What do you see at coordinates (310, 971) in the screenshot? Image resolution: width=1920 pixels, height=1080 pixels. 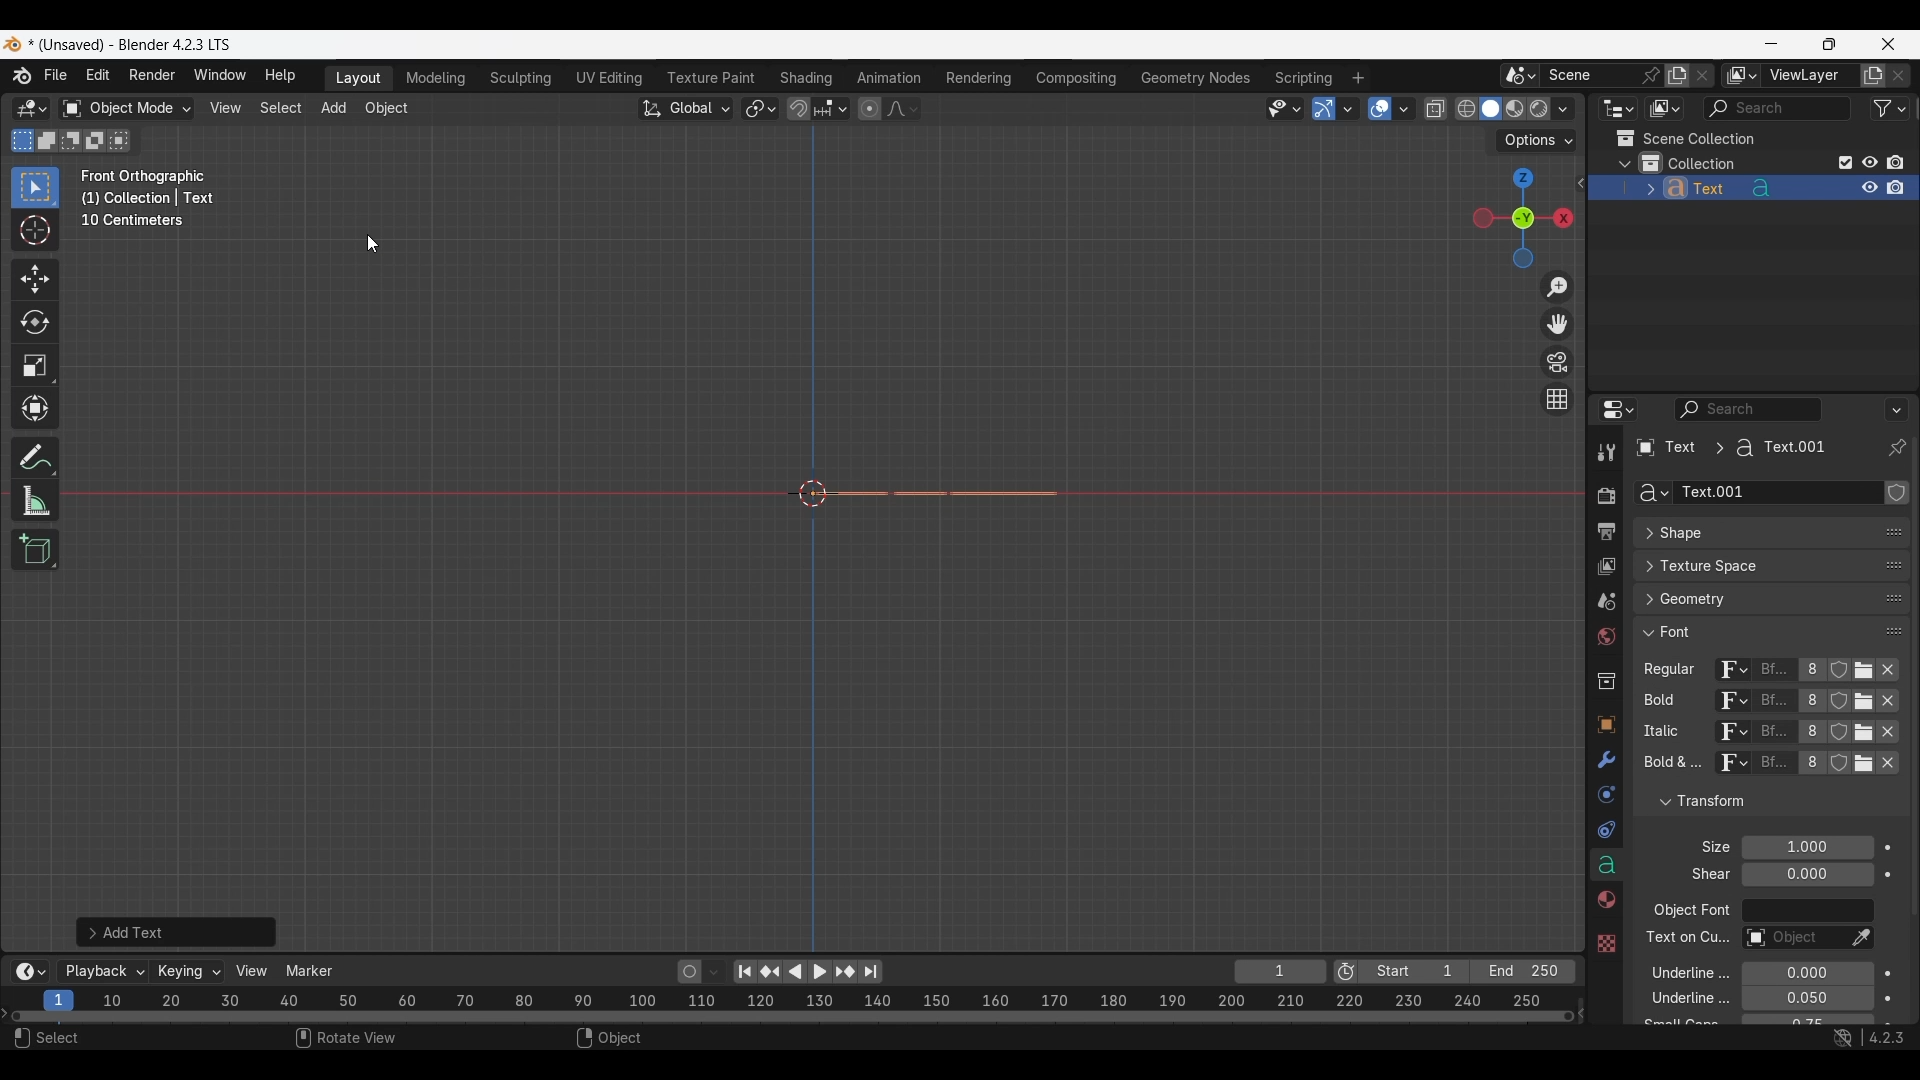 I see `Marker` at bounding box center [310, 971].